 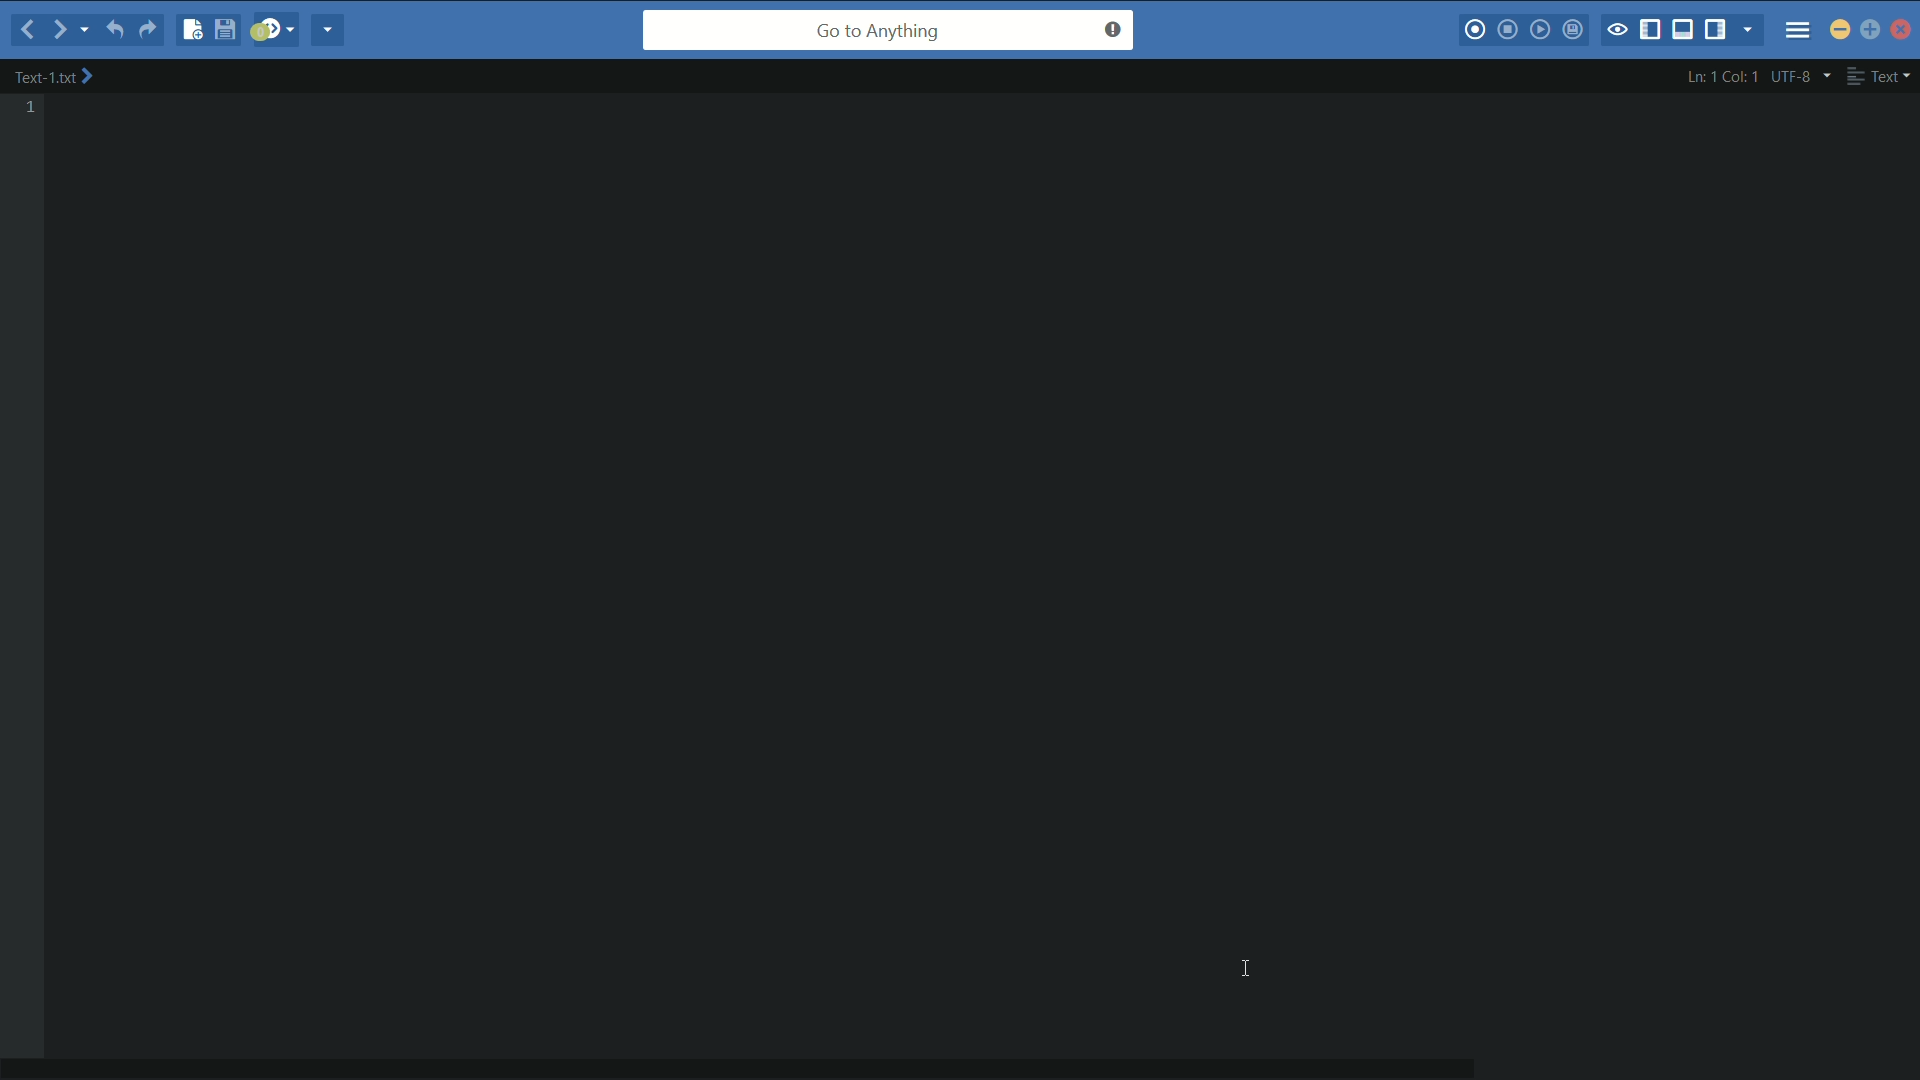 I want to click on jump to next syntax checking result, so click(x=271, y=26).